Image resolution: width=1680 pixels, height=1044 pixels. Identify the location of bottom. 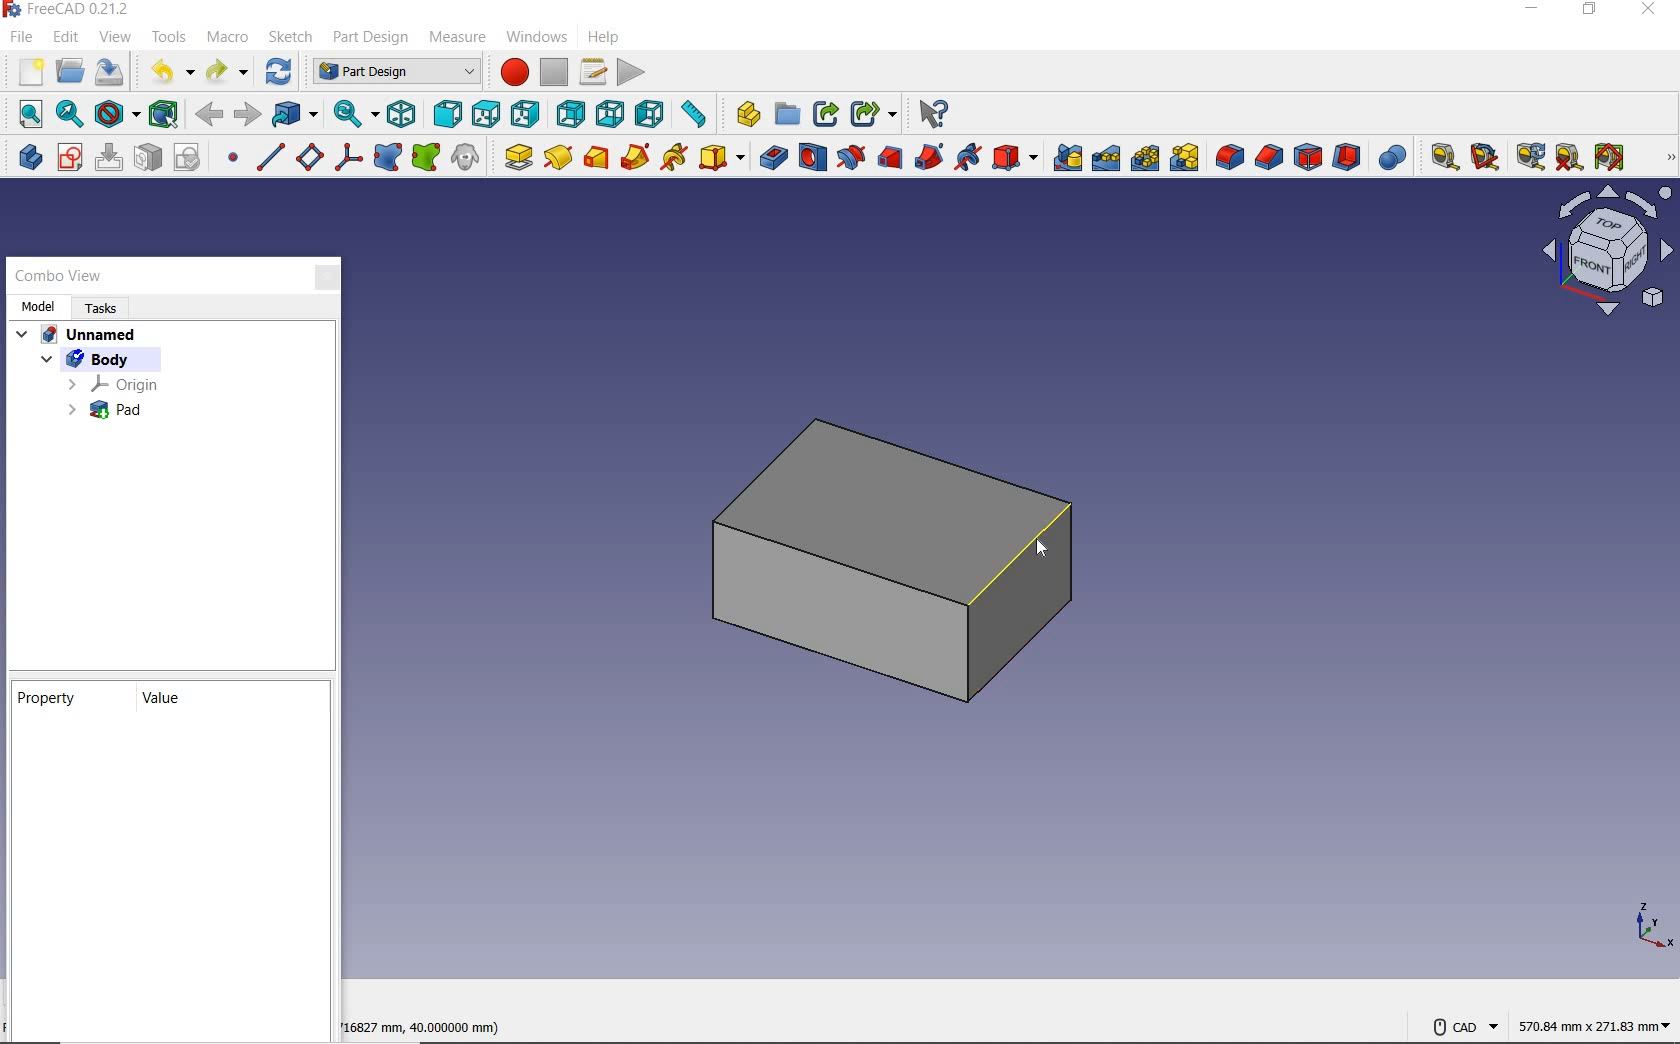
(611, 113).